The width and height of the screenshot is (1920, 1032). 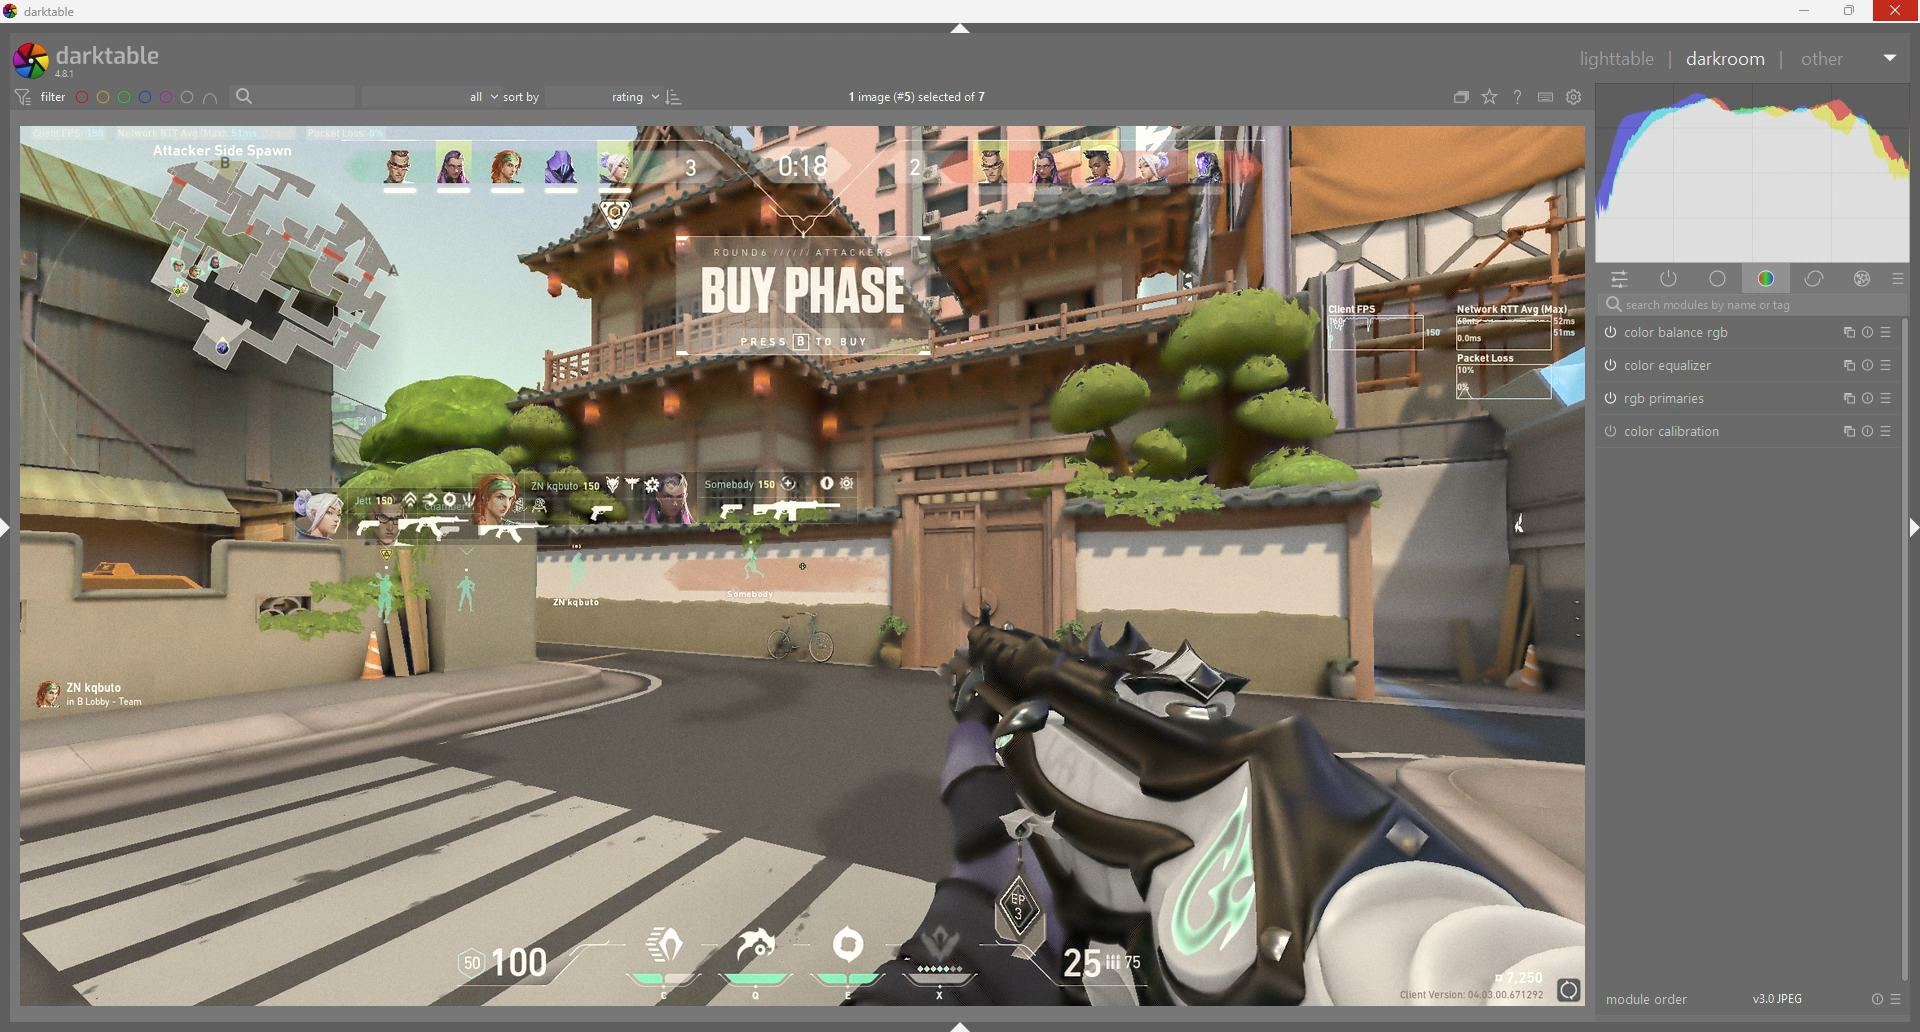 What do you see at coordinates (44, 12) in the screenshot?
I see `darktable` at bounding box center [44, 12].